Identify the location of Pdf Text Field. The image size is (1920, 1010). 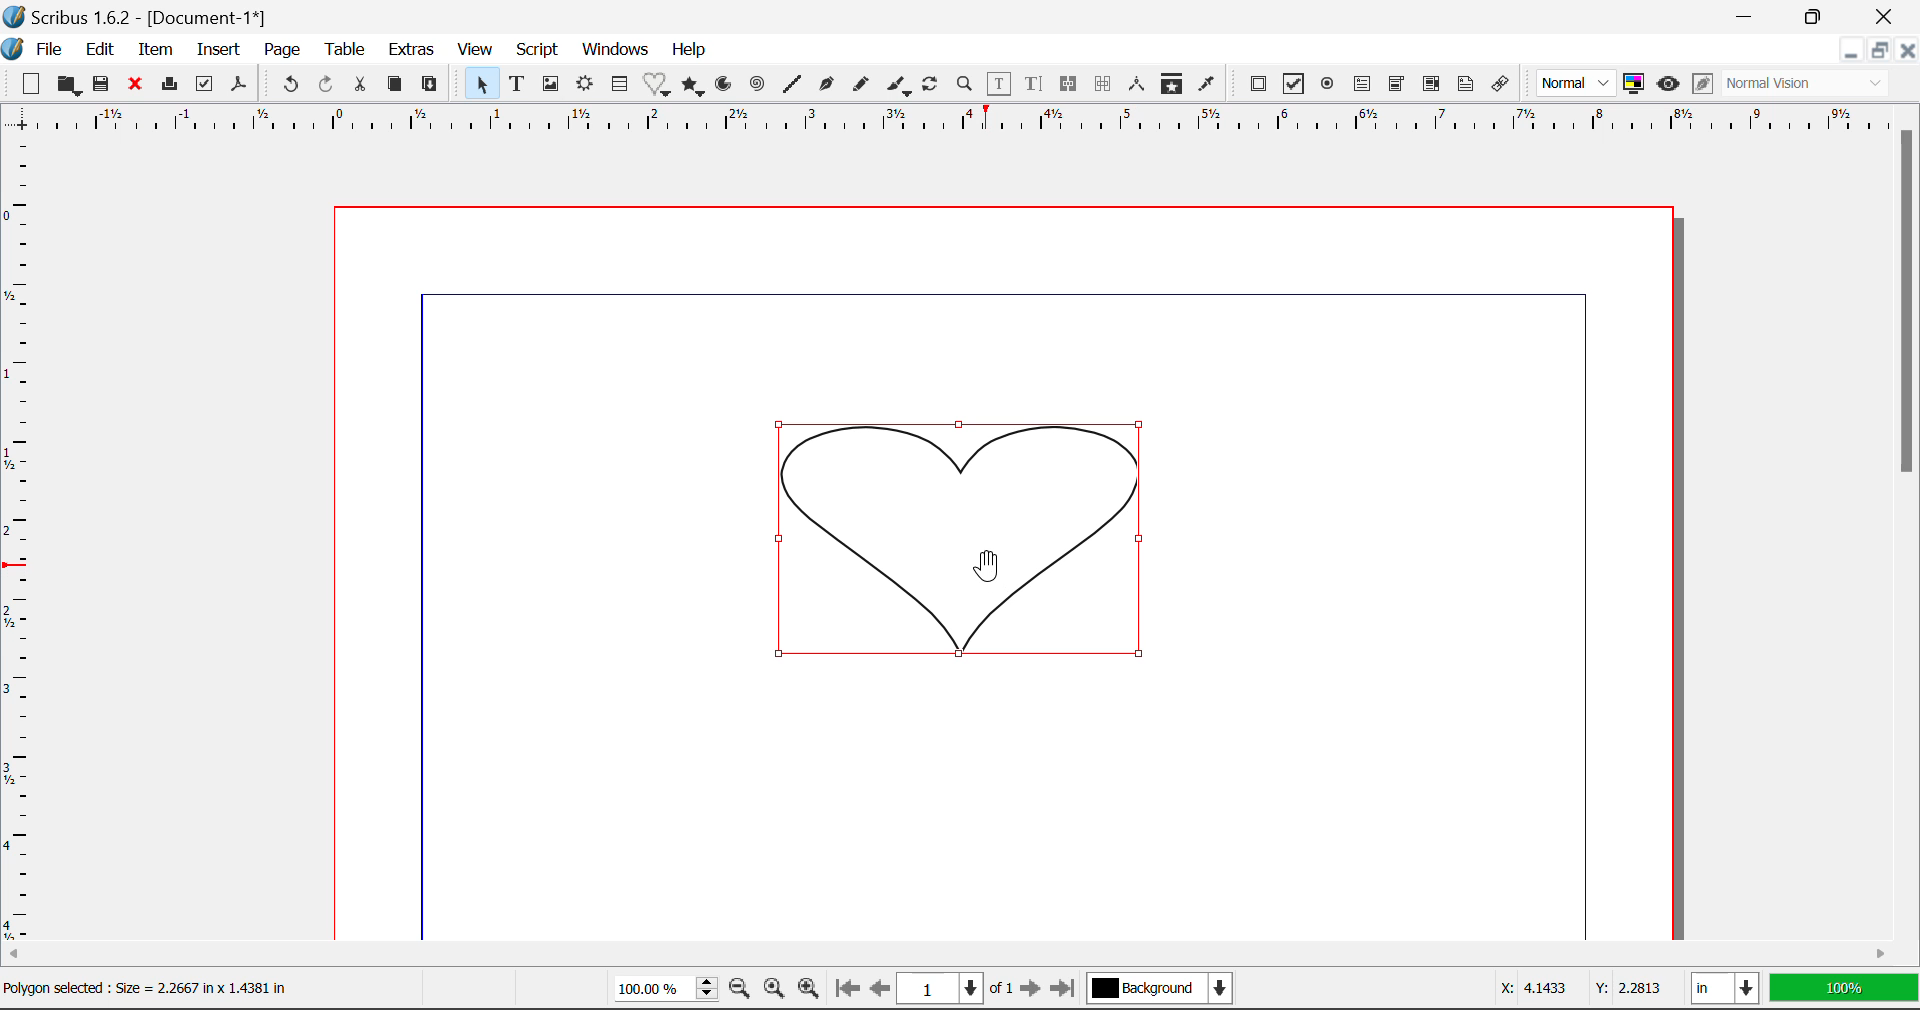
(1363, 87).